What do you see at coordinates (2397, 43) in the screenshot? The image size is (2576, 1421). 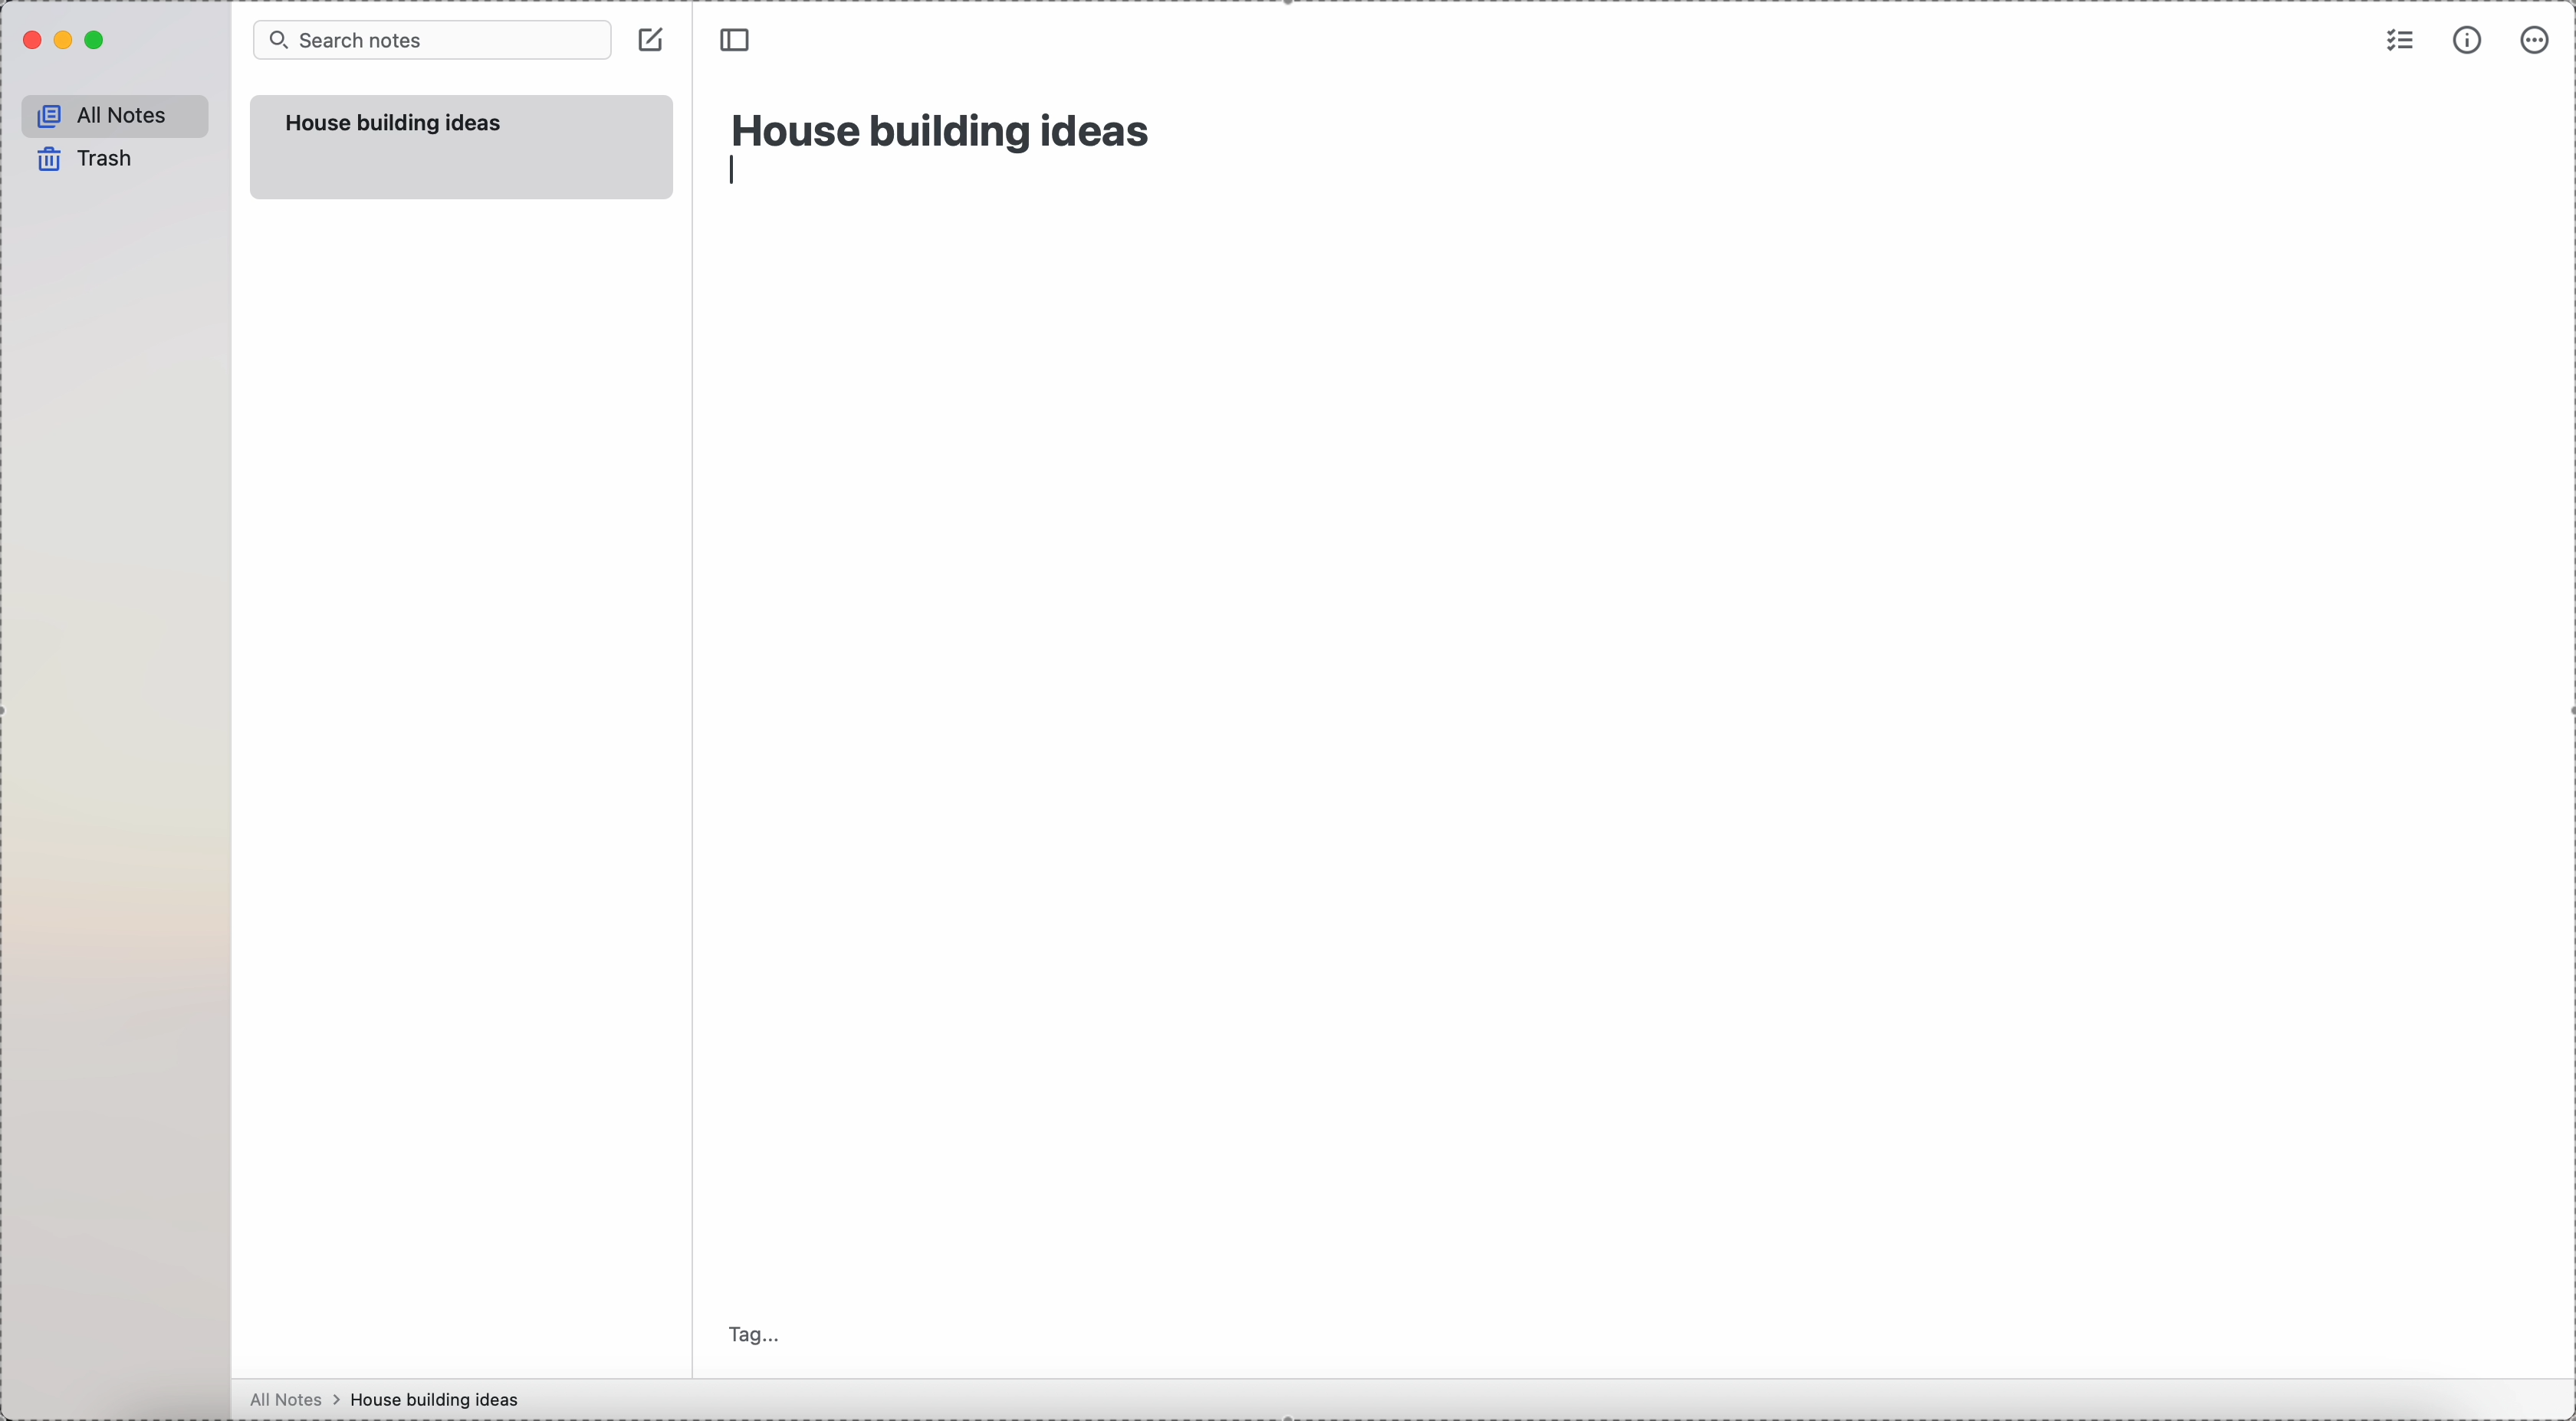 I see `check list` at bounding box center [2397, 43].